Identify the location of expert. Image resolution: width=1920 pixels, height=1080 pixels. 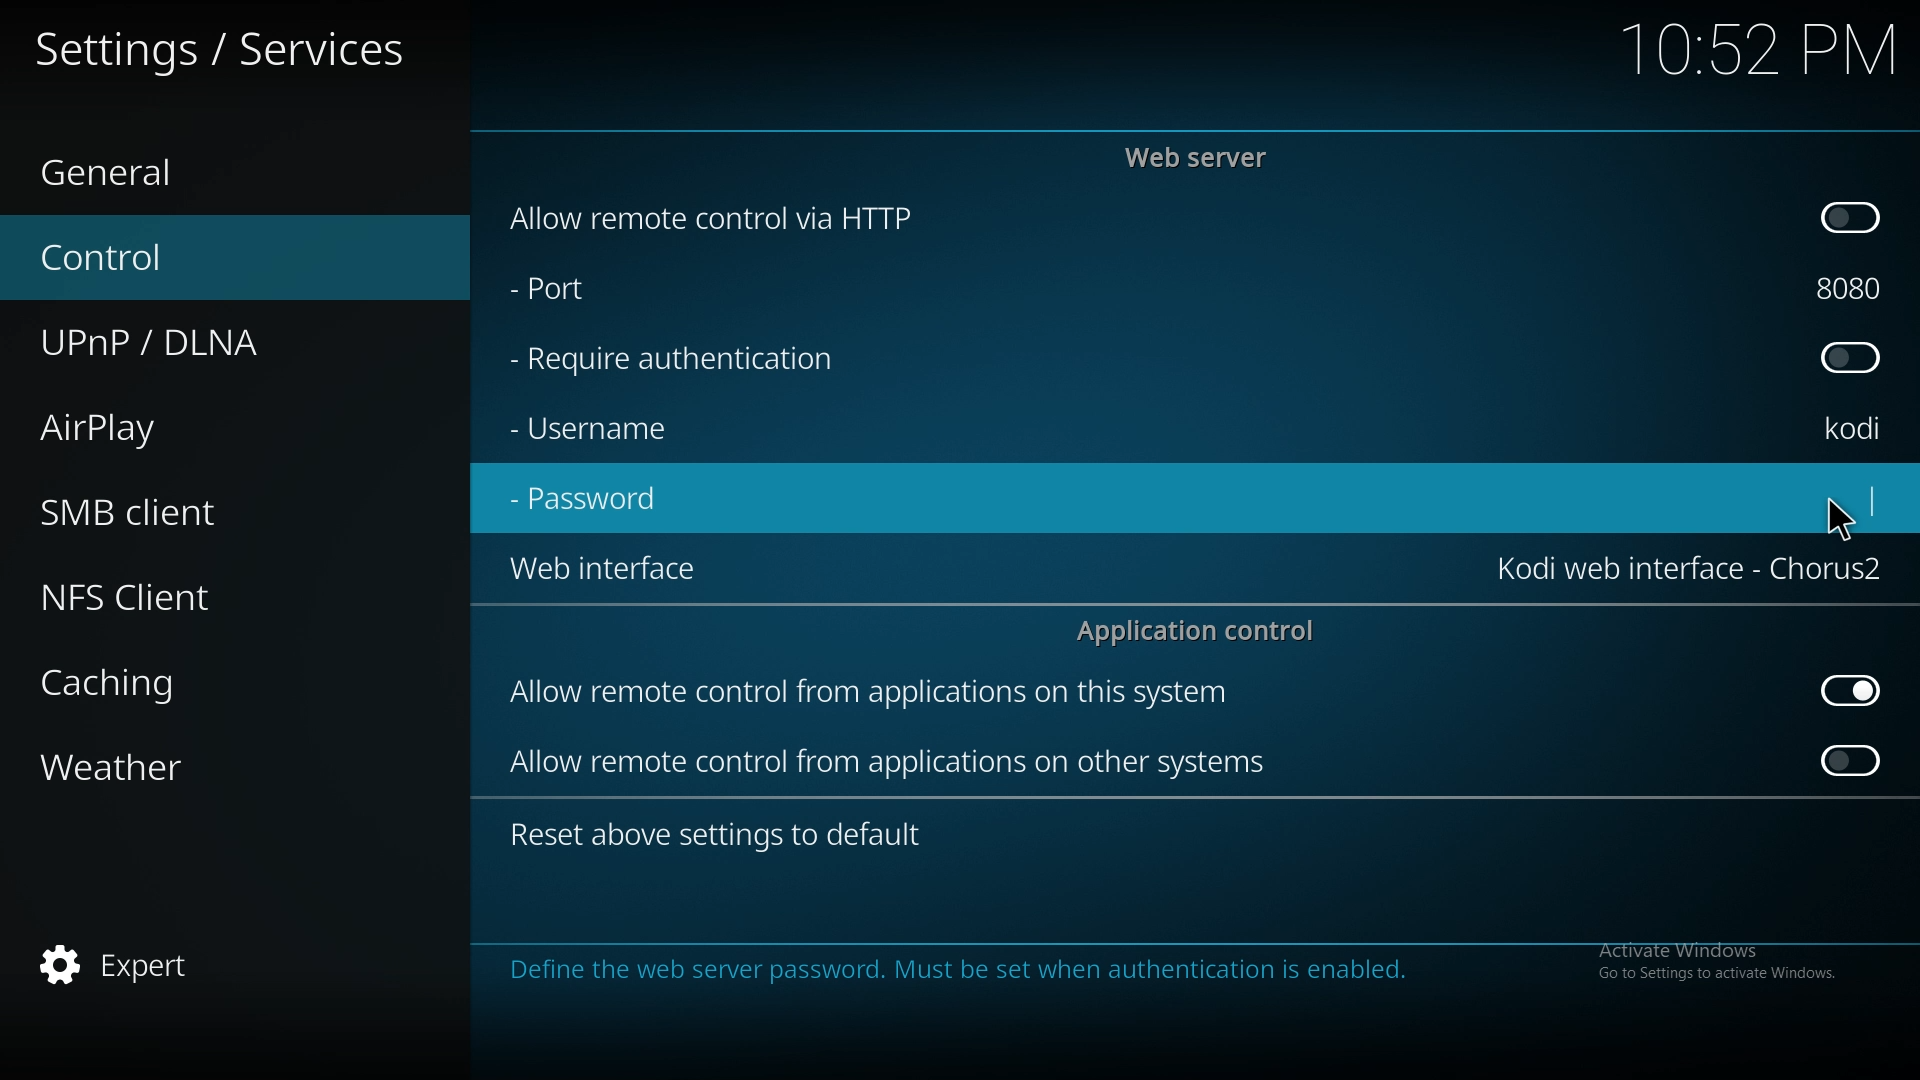
(205, 961).